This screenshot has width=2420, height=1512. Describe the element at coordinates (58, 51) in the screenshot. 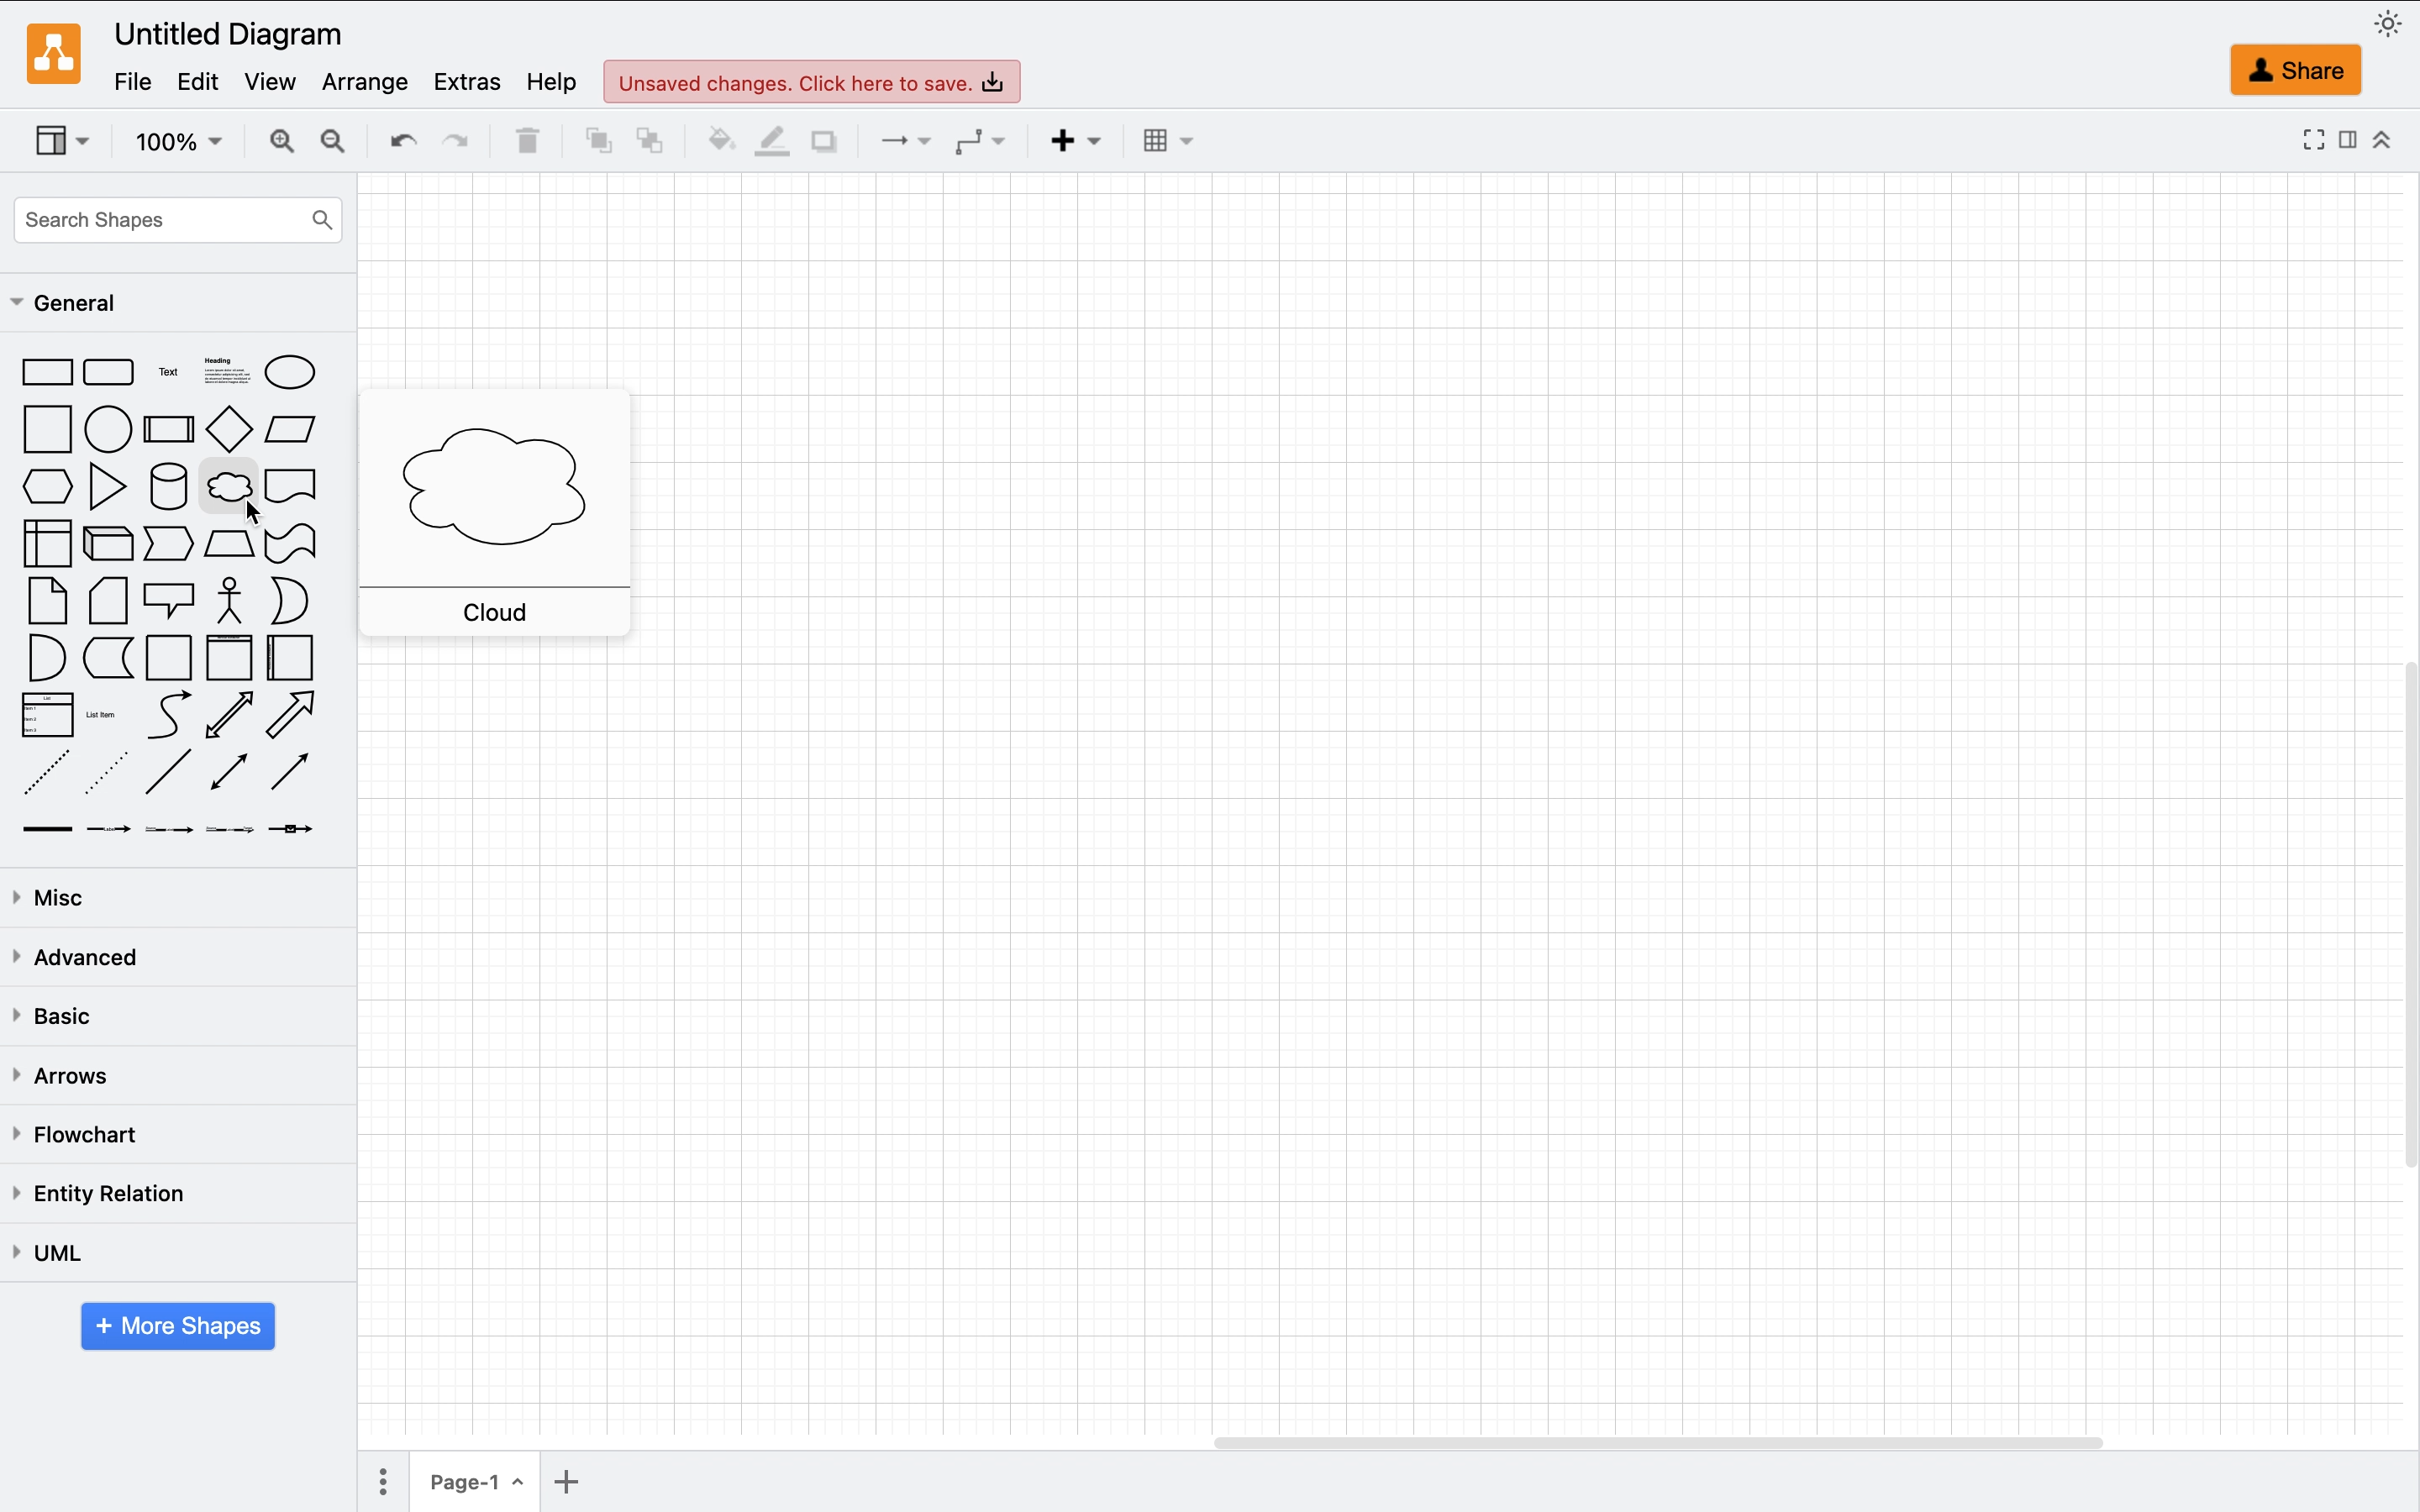

I see `draw.io logo` at that location.